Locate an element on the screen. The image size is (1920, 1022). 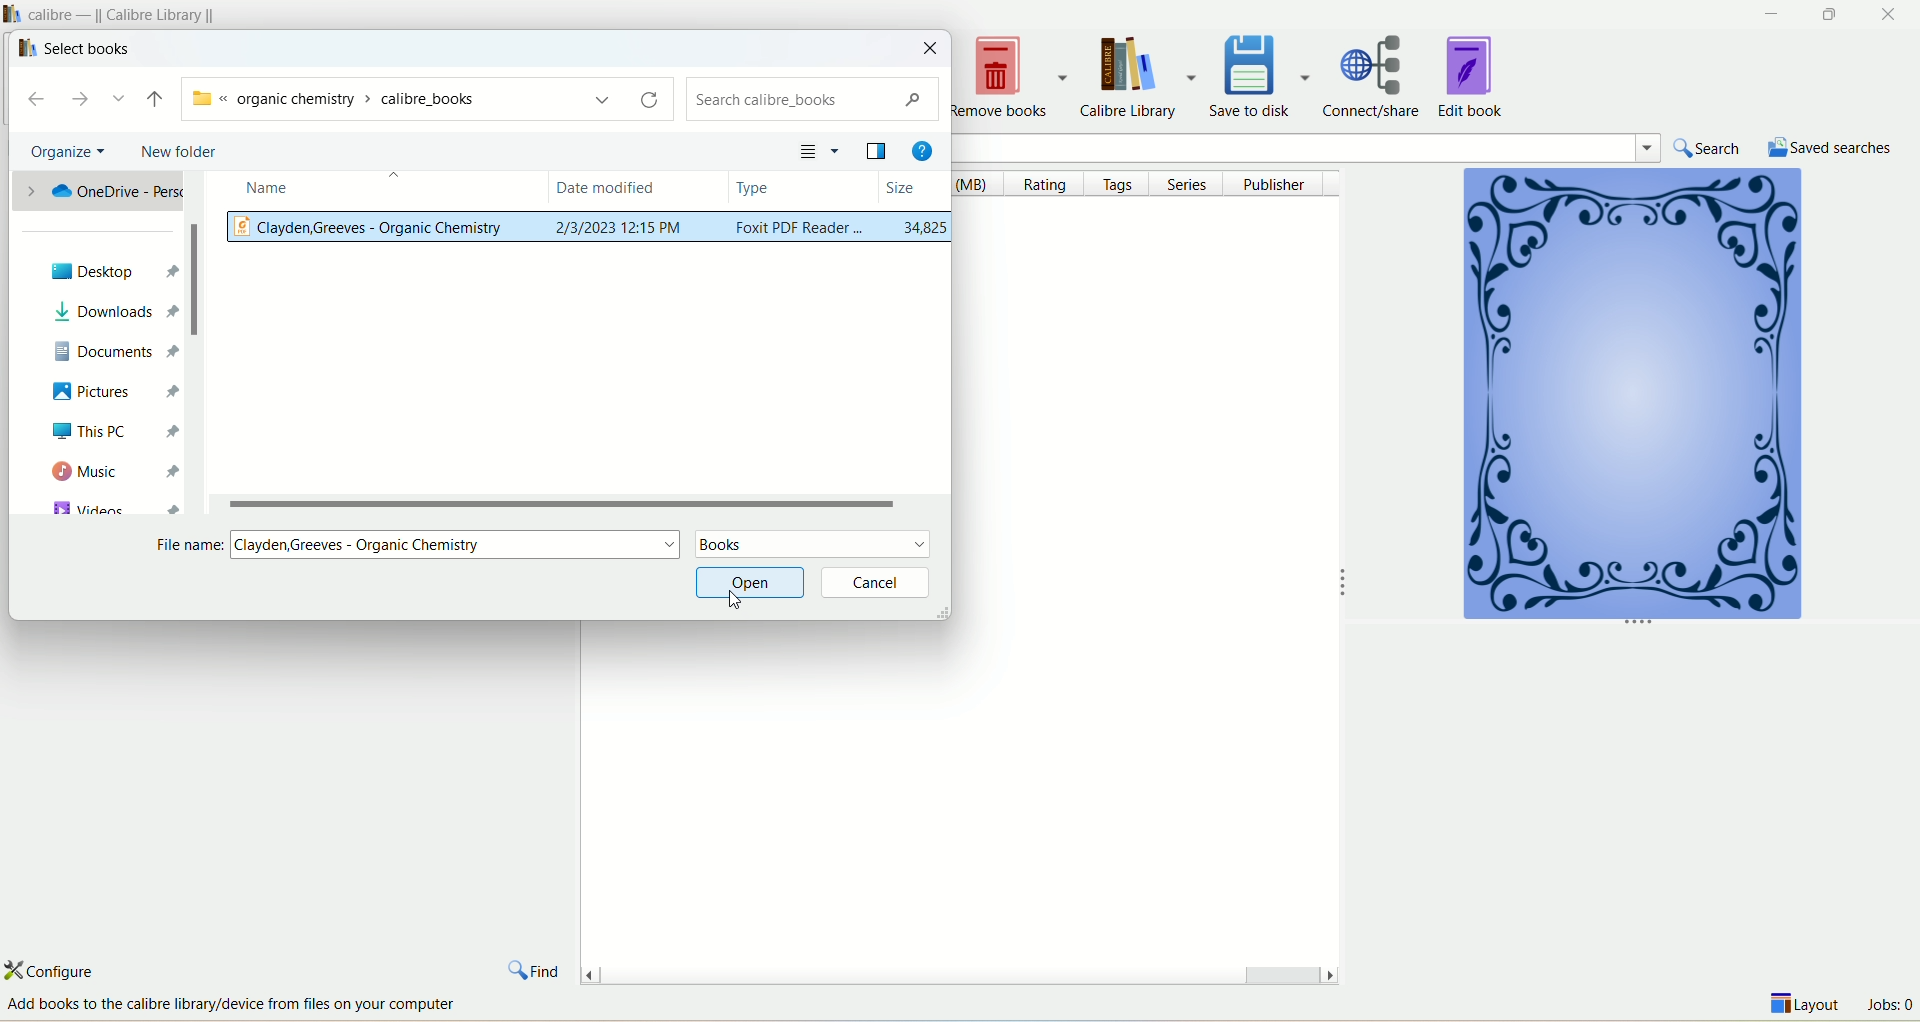
upto is located at coordinates (152, 99).